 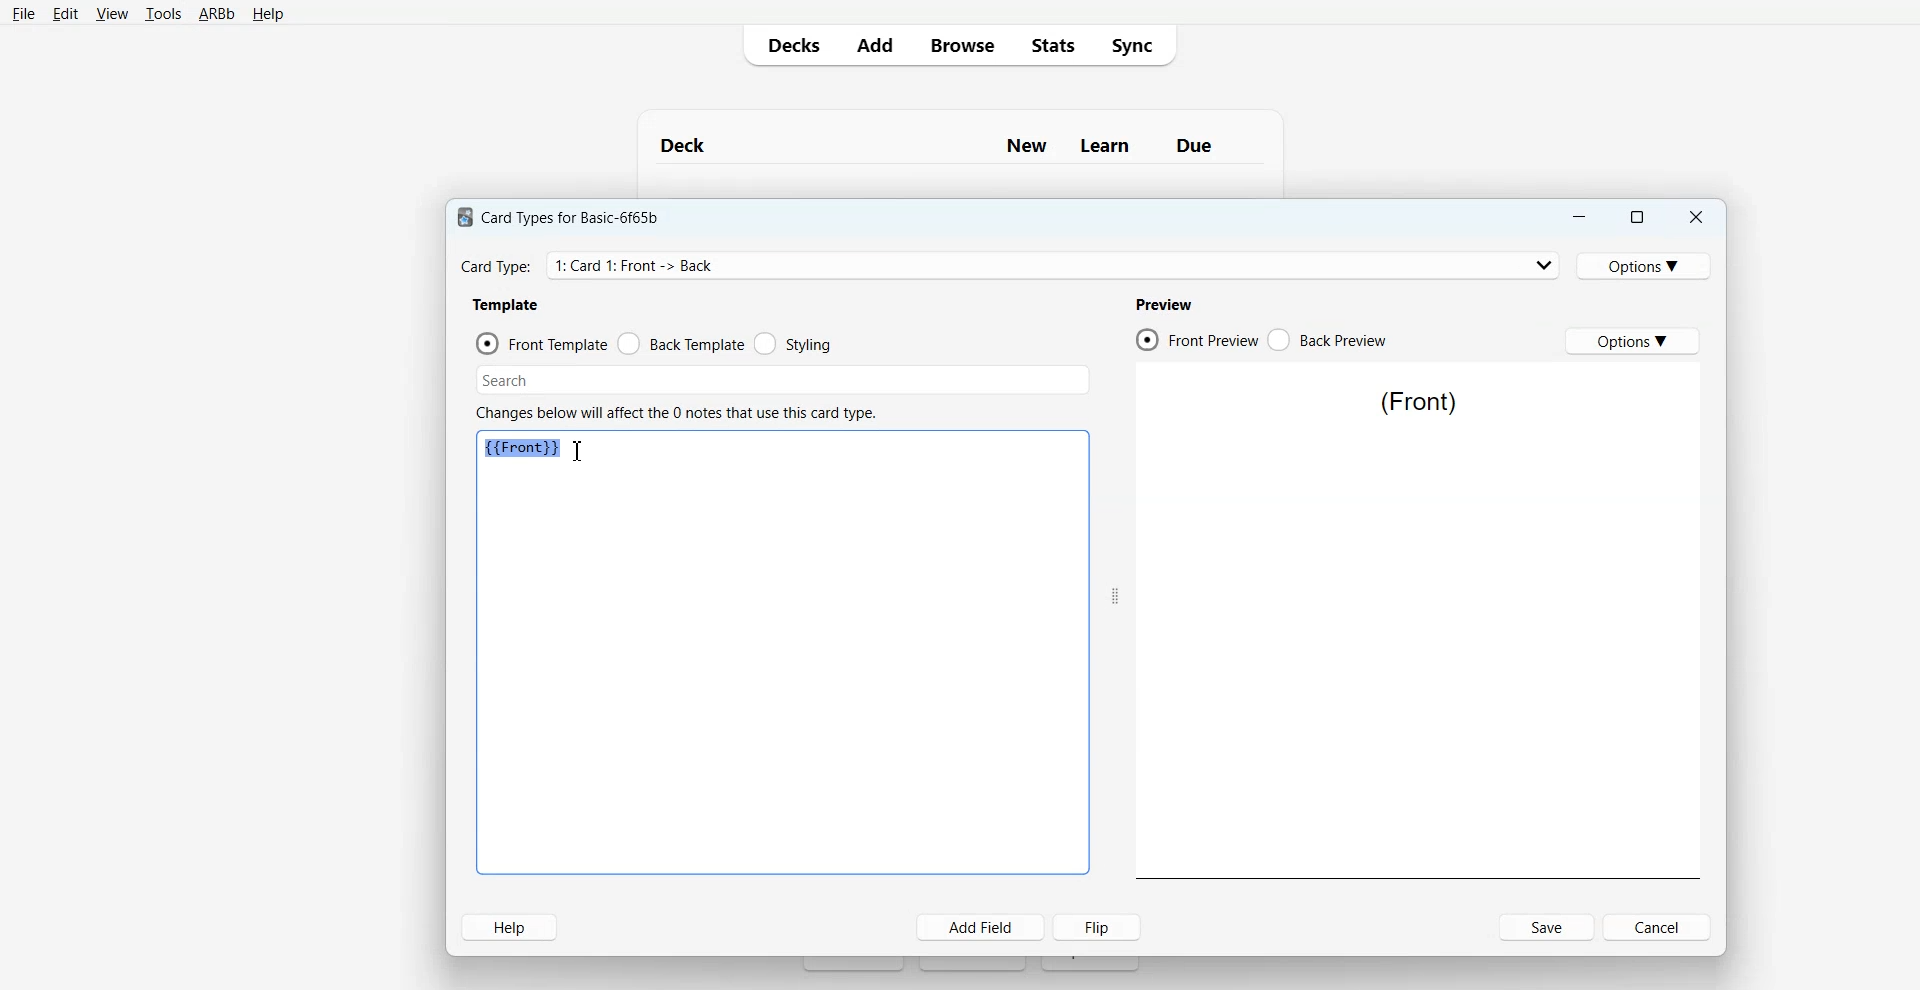 I want to click on Styling, so click(x=793, y=344).